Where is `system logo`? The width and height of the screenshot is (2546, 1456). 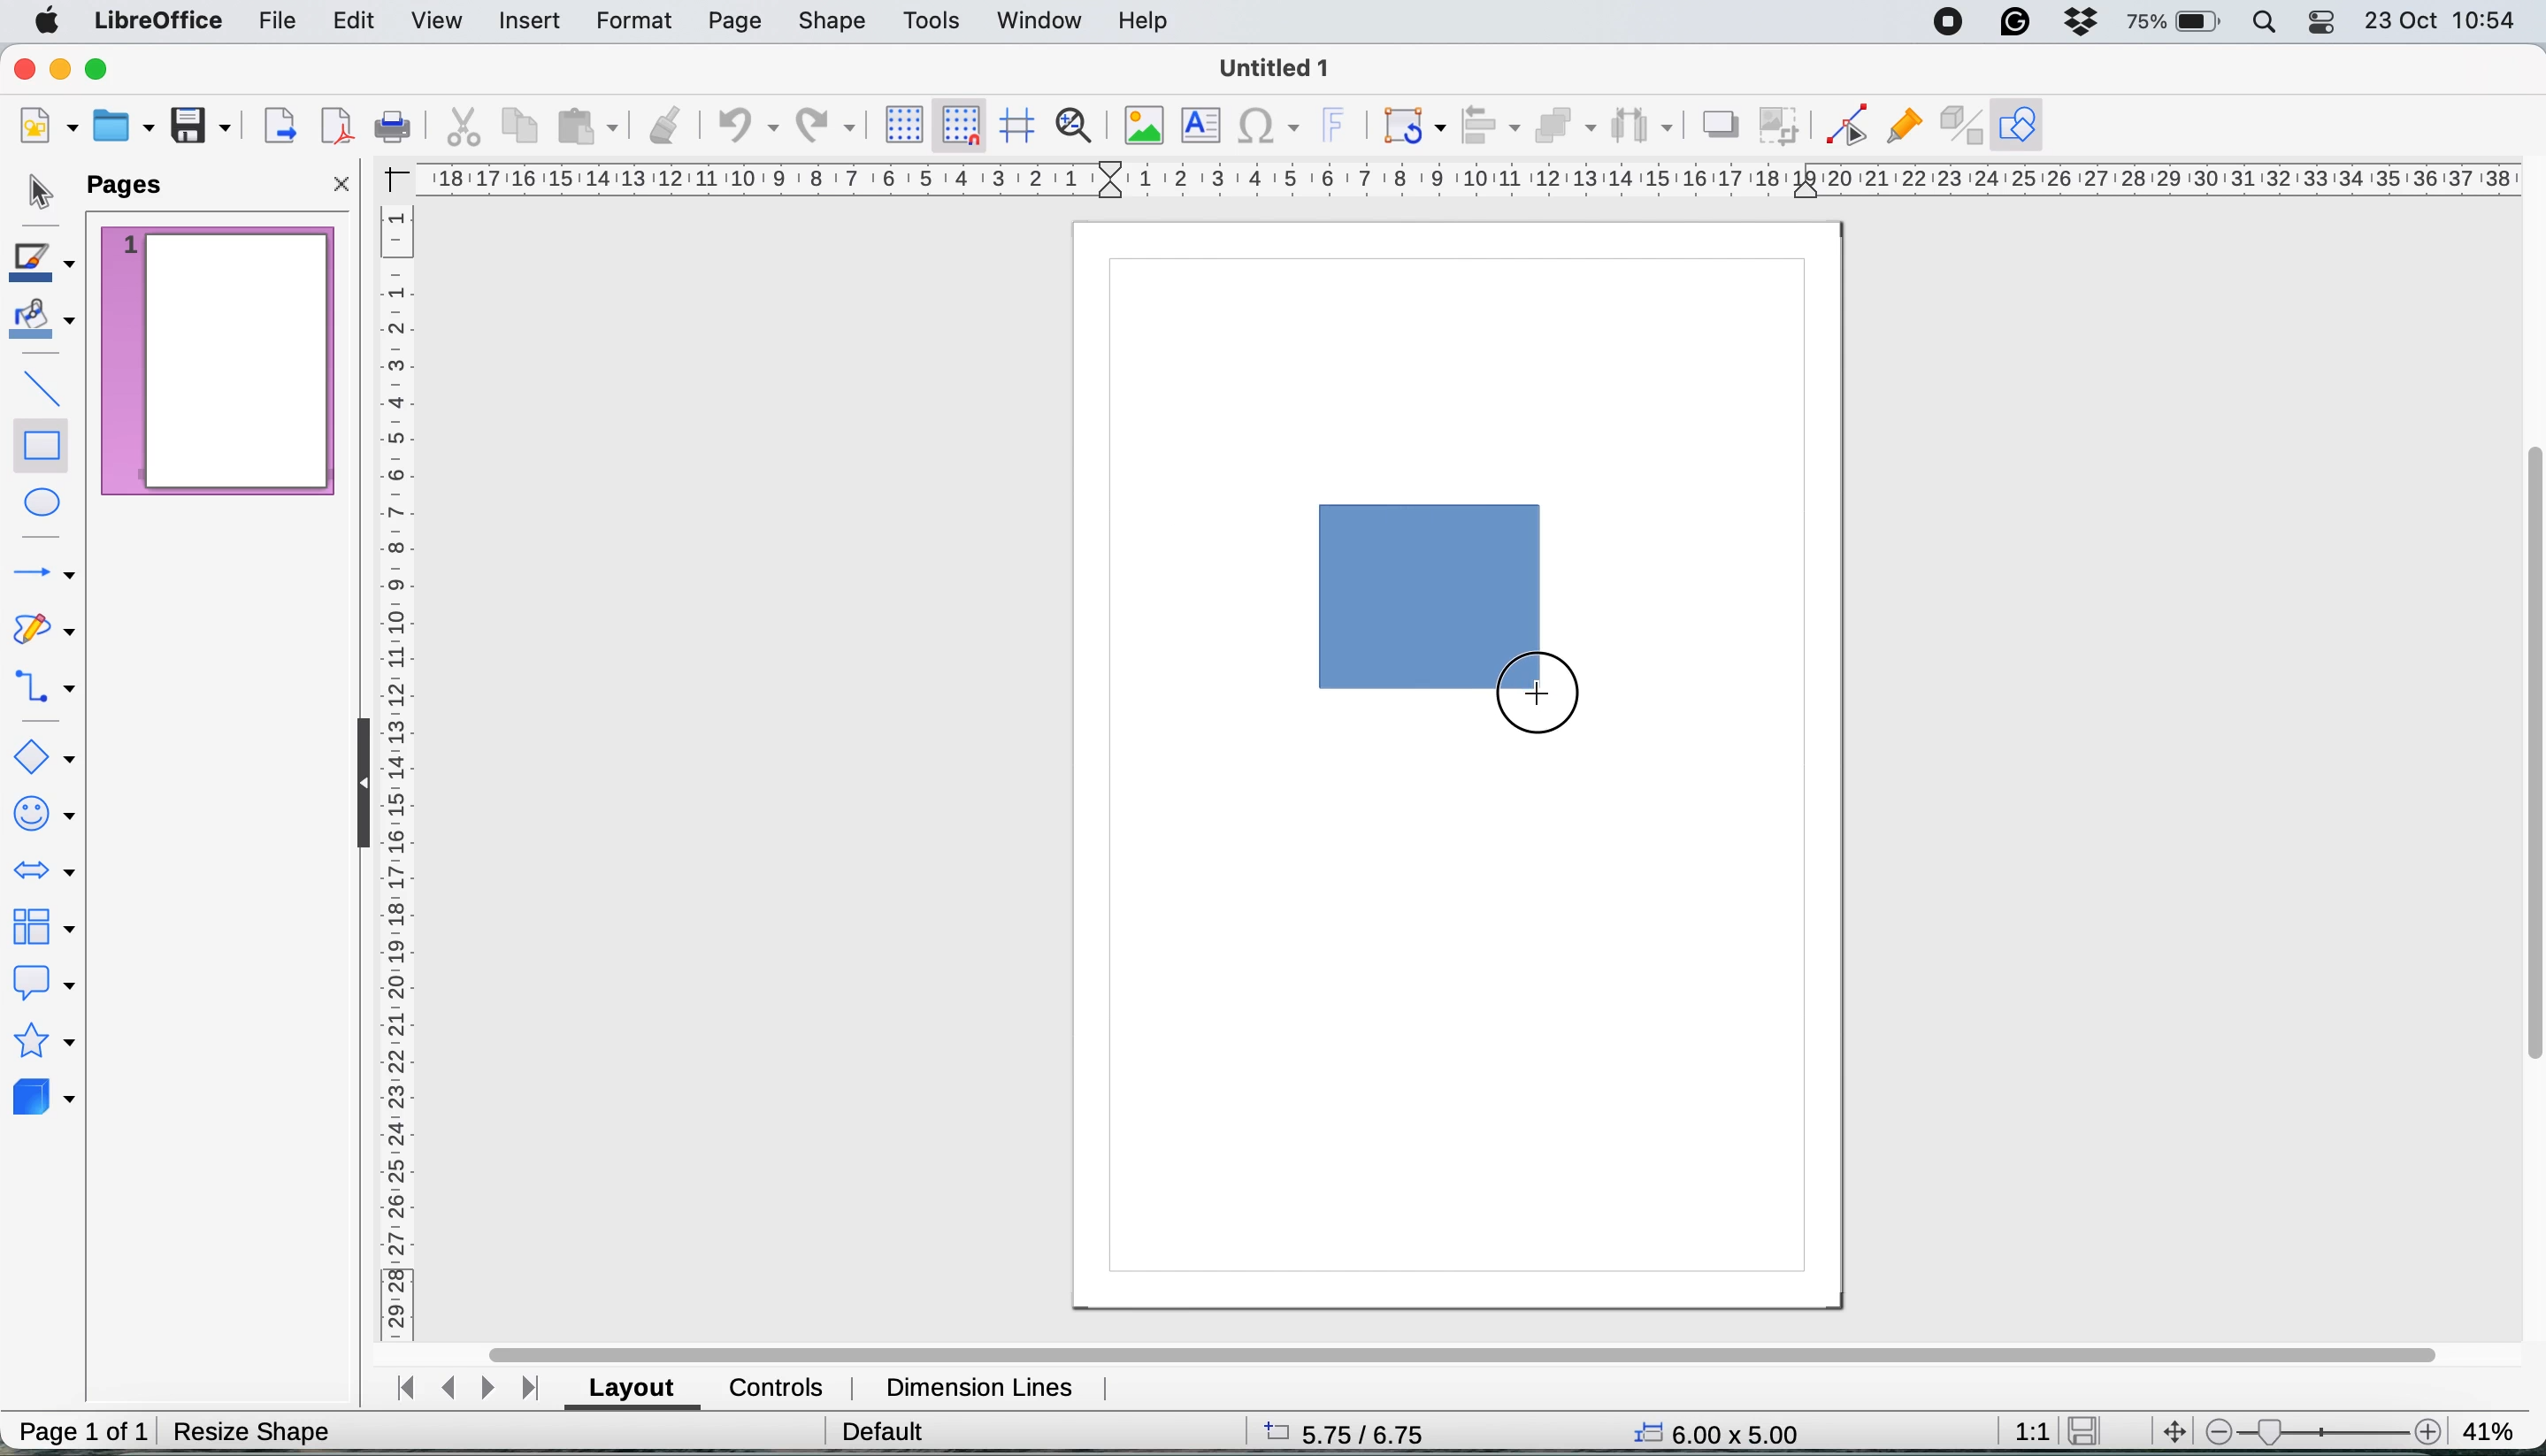 system logo is located at coordinates (42, 26).